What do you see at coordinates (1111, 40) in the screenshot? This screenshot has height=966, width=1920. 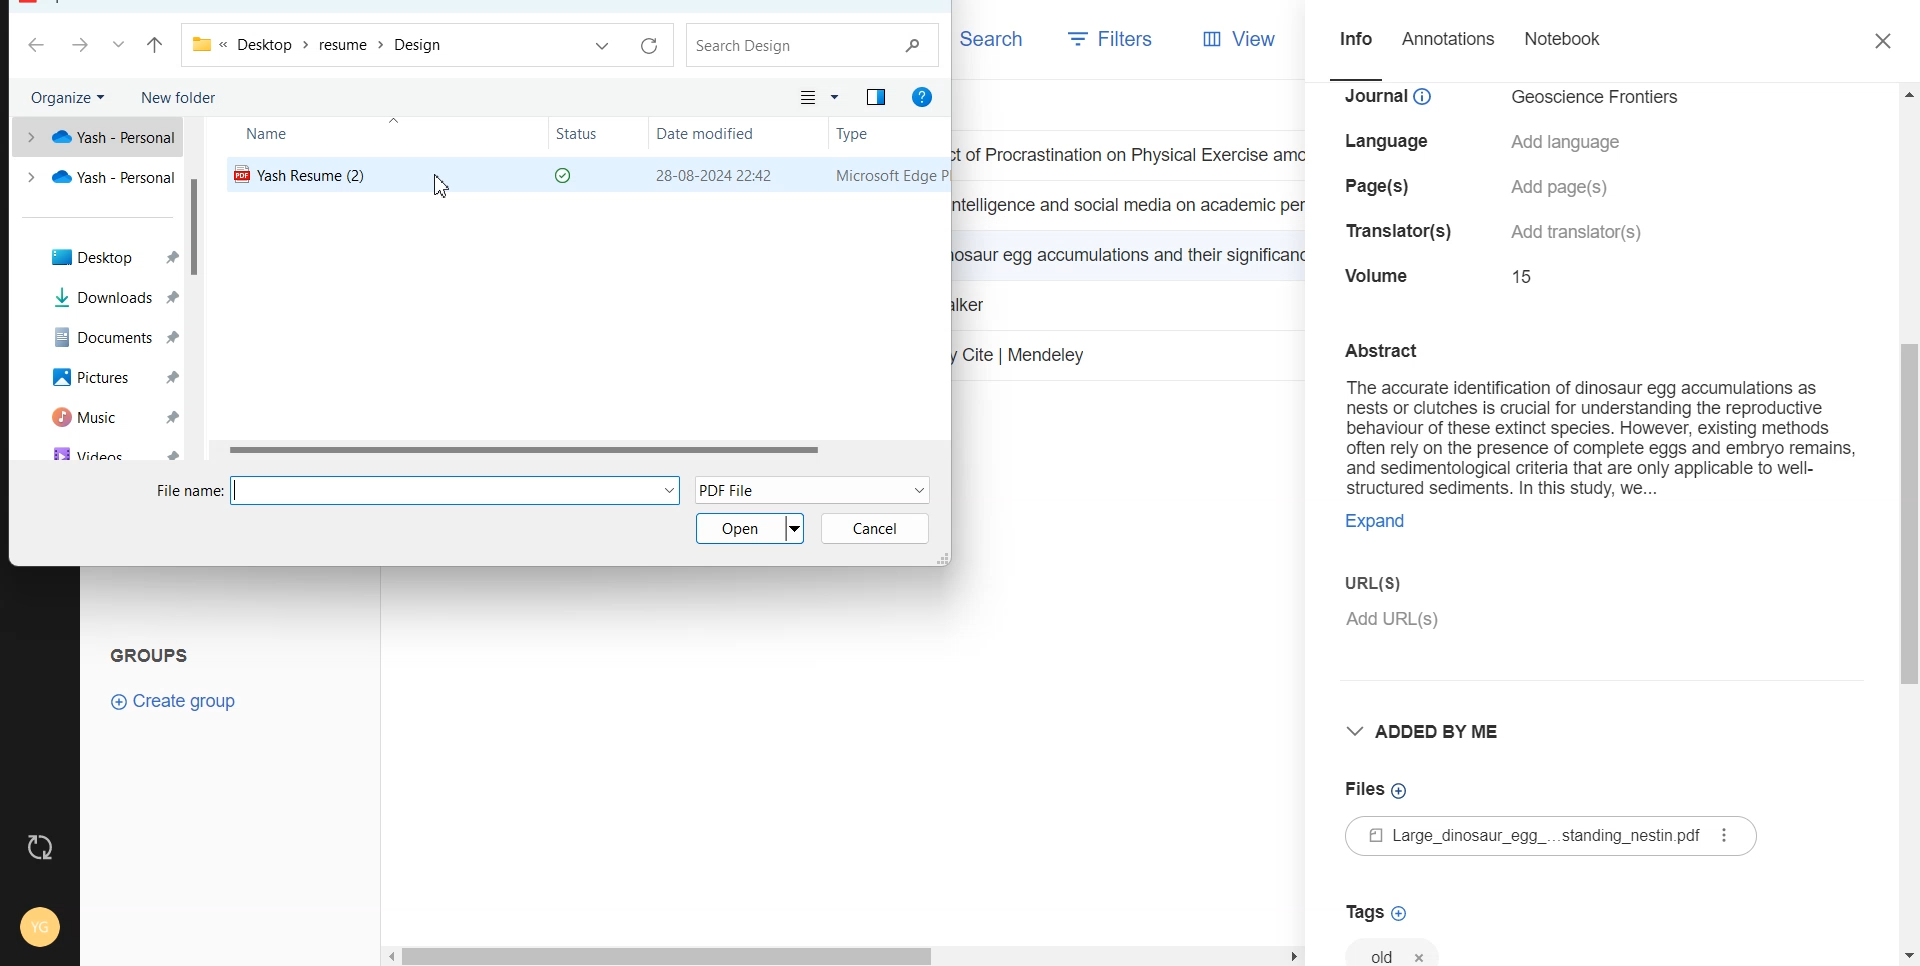 I see `Filters` at bounding box center [1111, 40].